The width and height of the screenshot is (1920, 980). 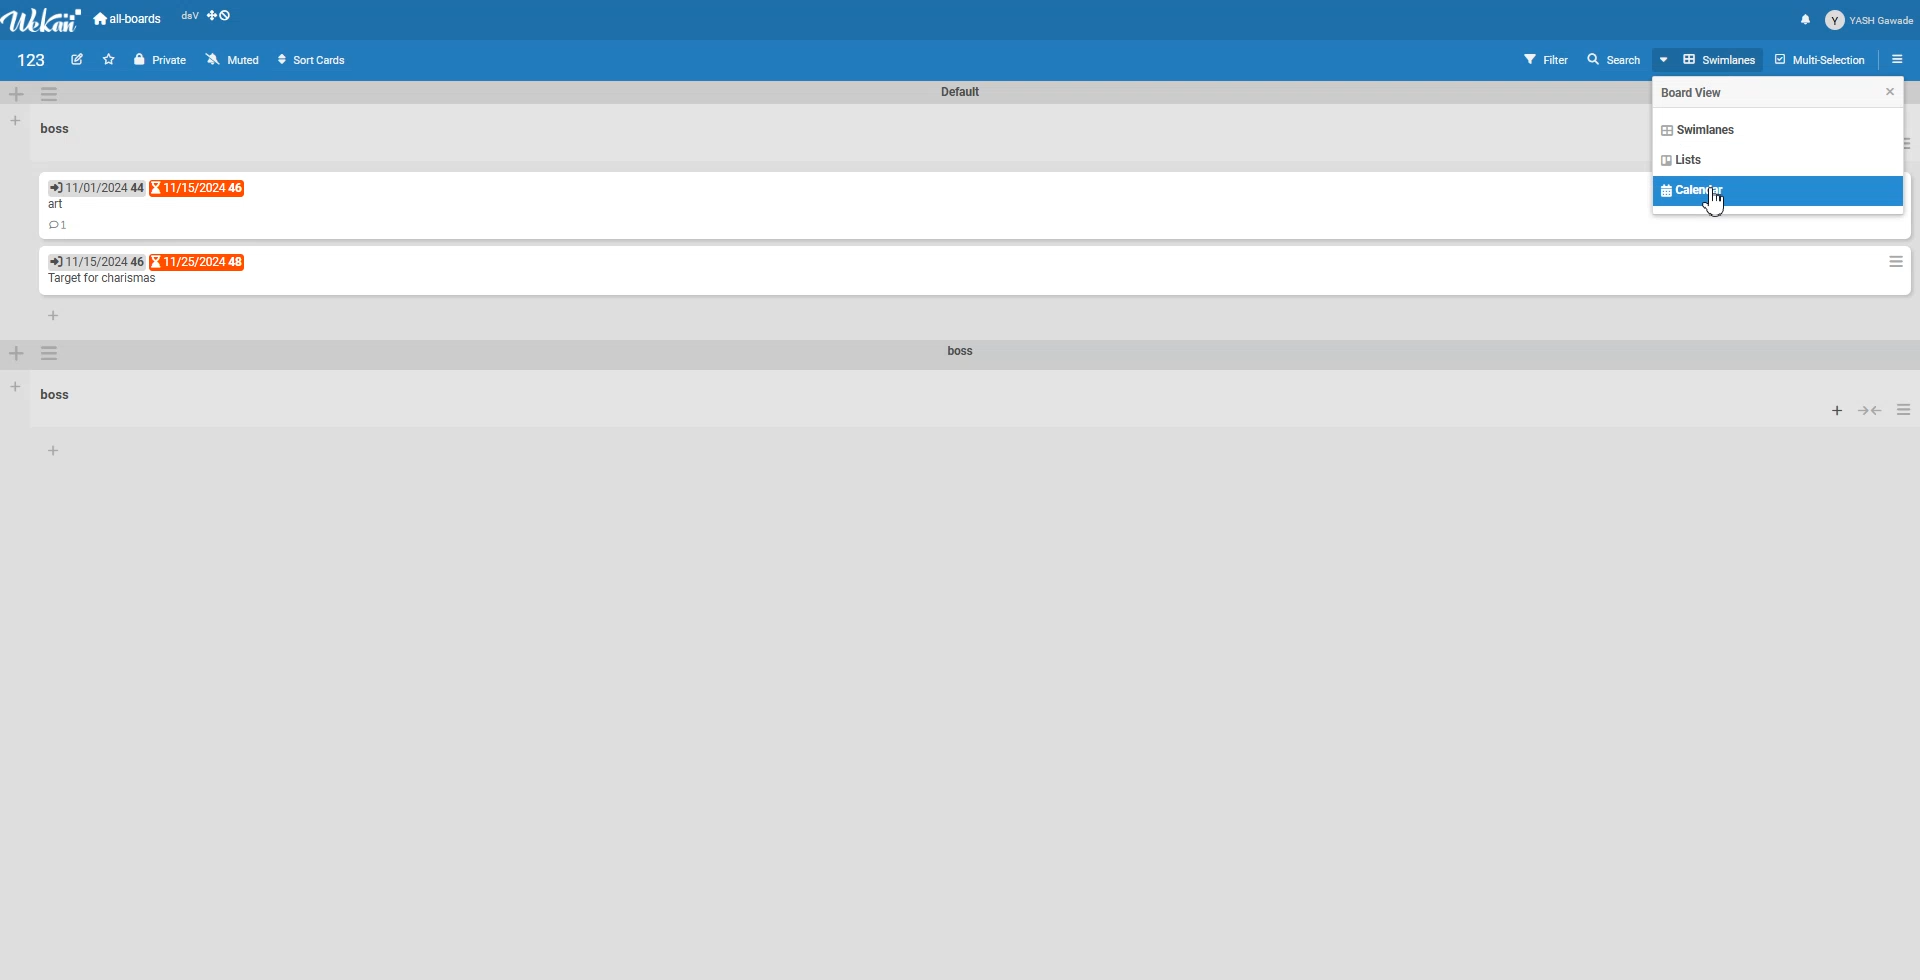 I want to click on Text, so click(x=59, y=395).